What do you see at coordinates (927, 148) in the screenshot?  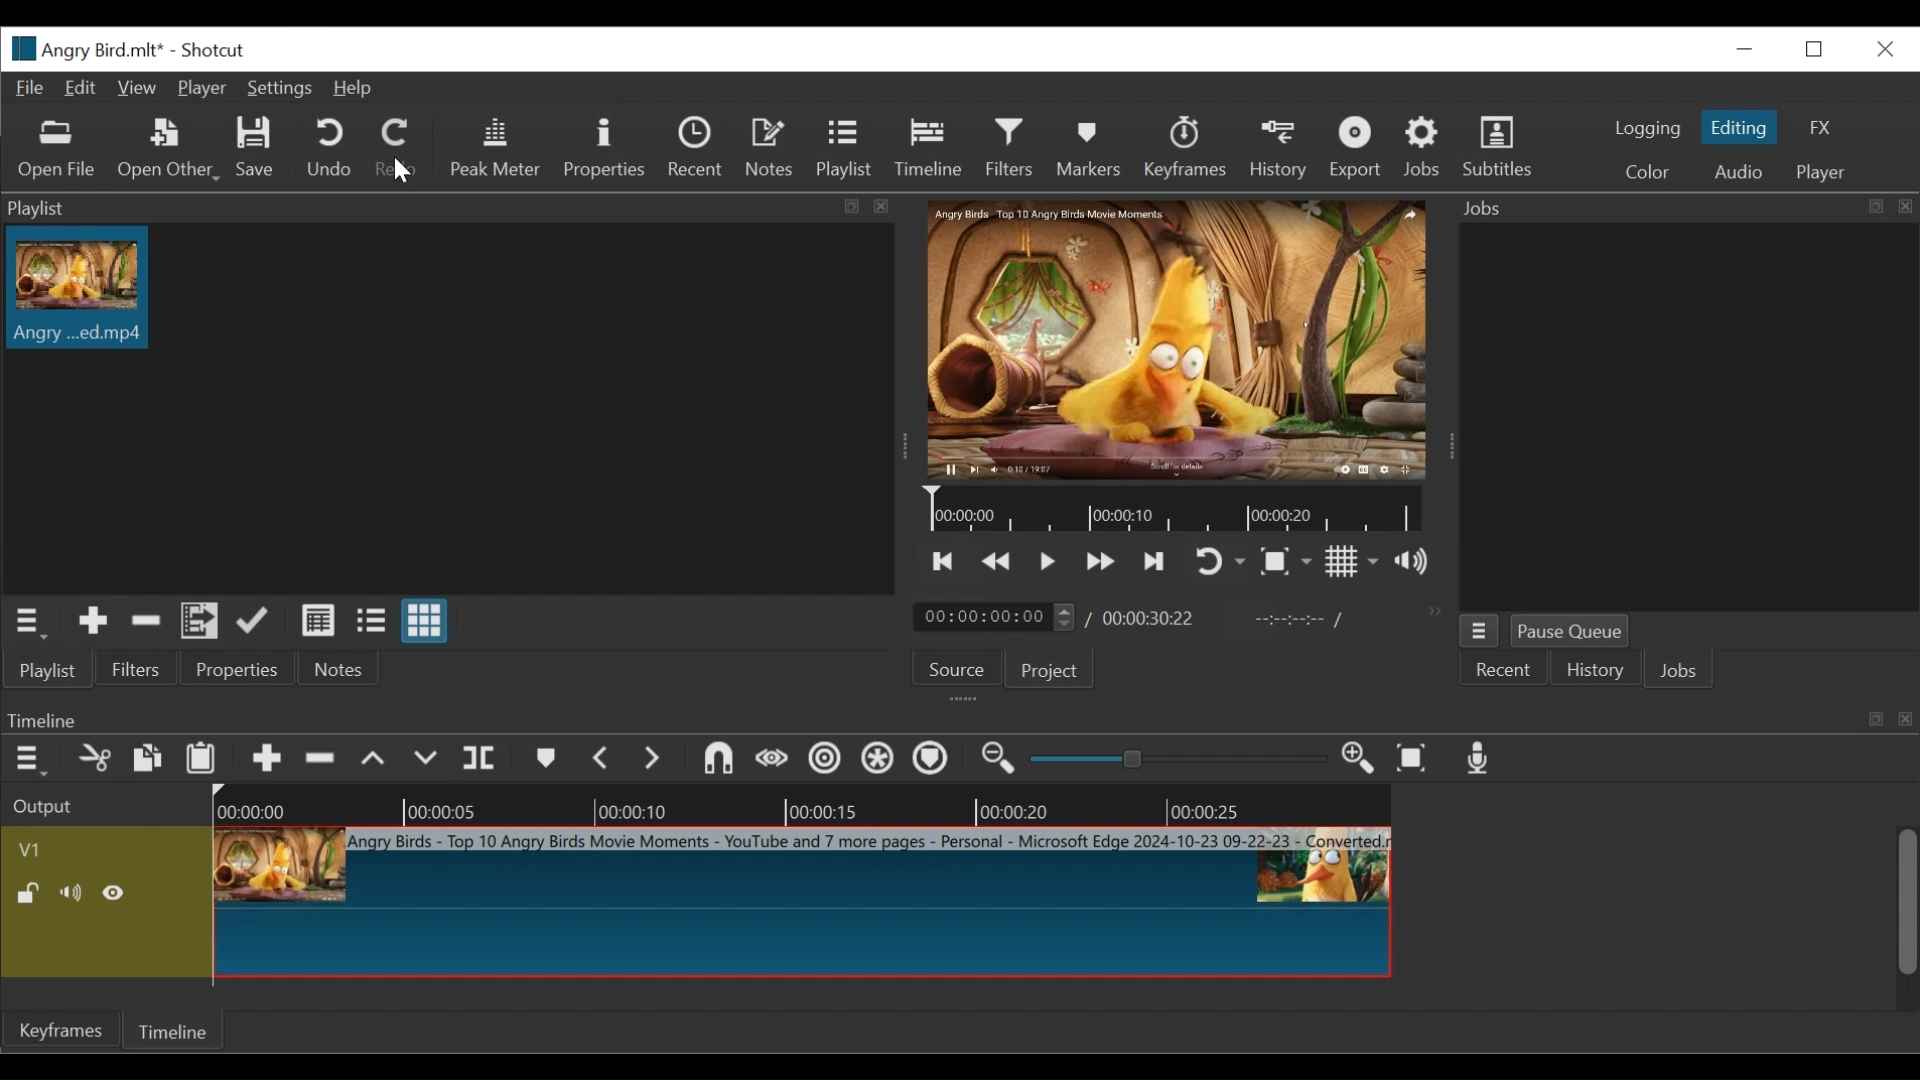 I see `Timeline` at bounding box center [927, 148].